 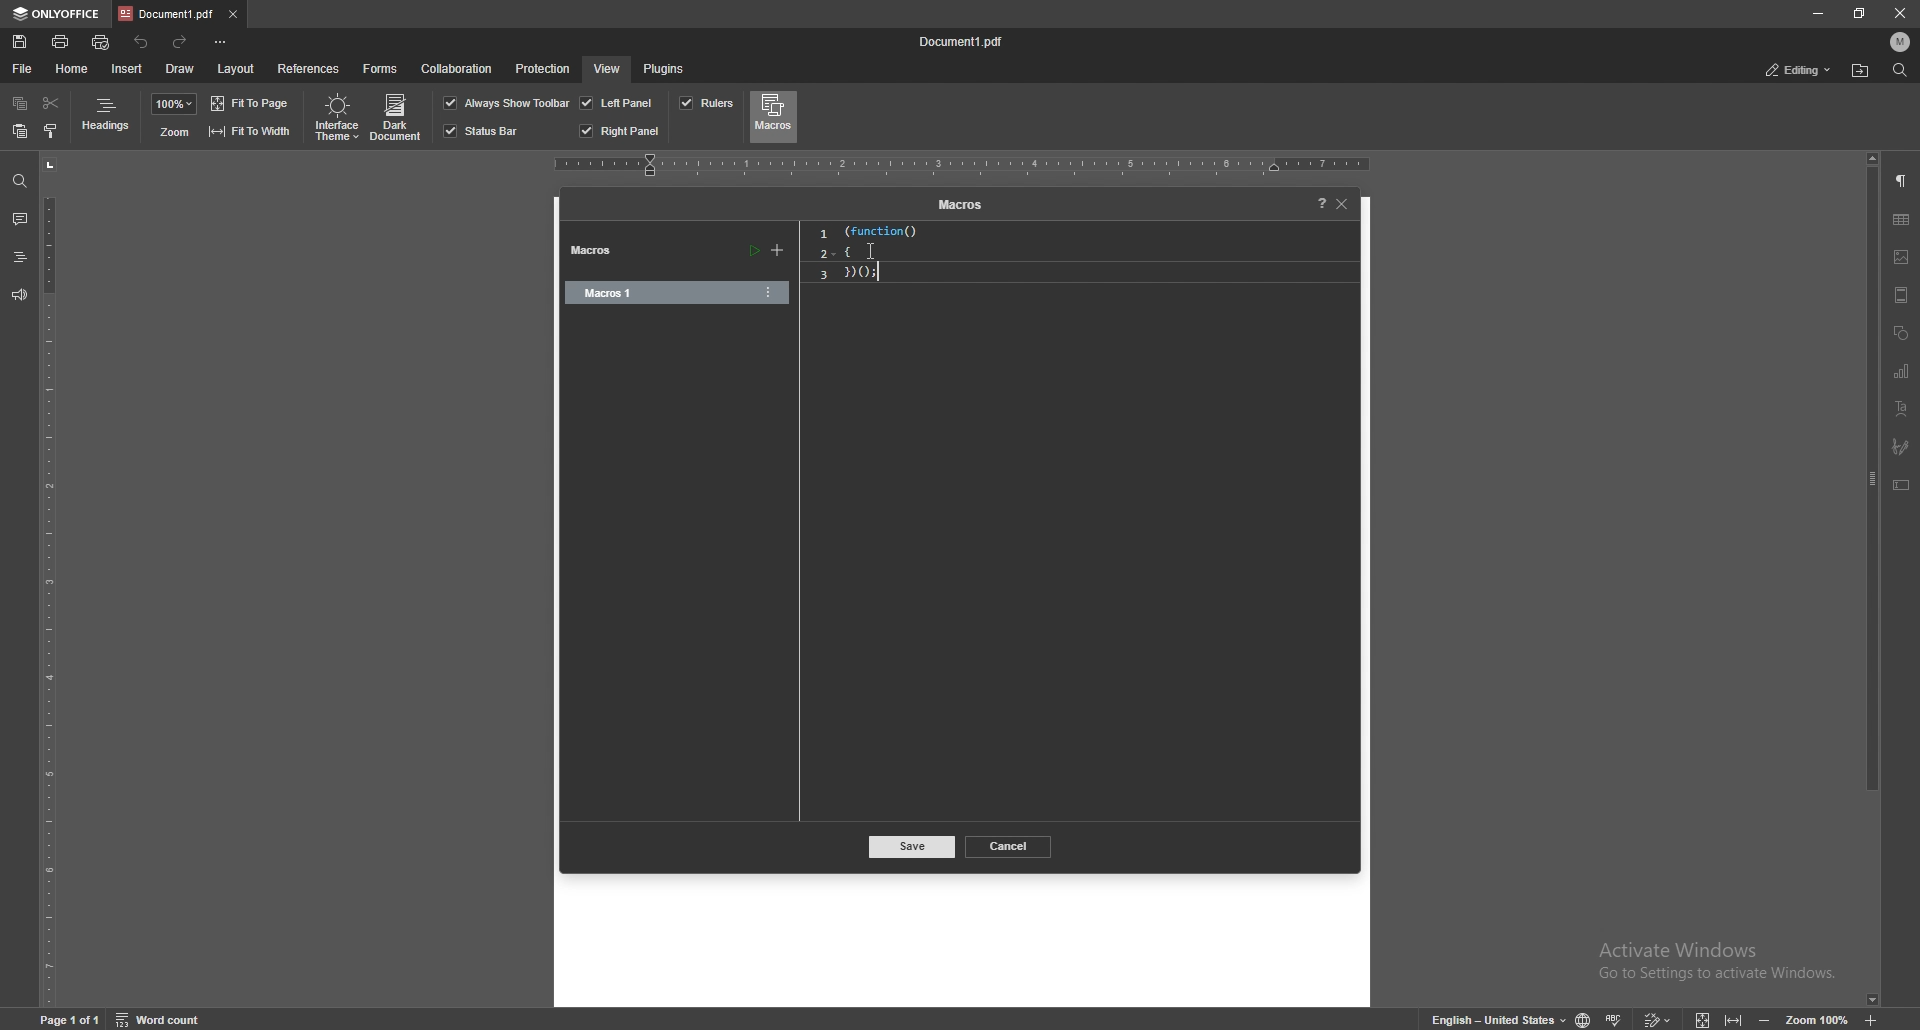 What do you see at coordinates (665, 68) in the screenshot?
I see `plugins` at bounding box center [665, 68].